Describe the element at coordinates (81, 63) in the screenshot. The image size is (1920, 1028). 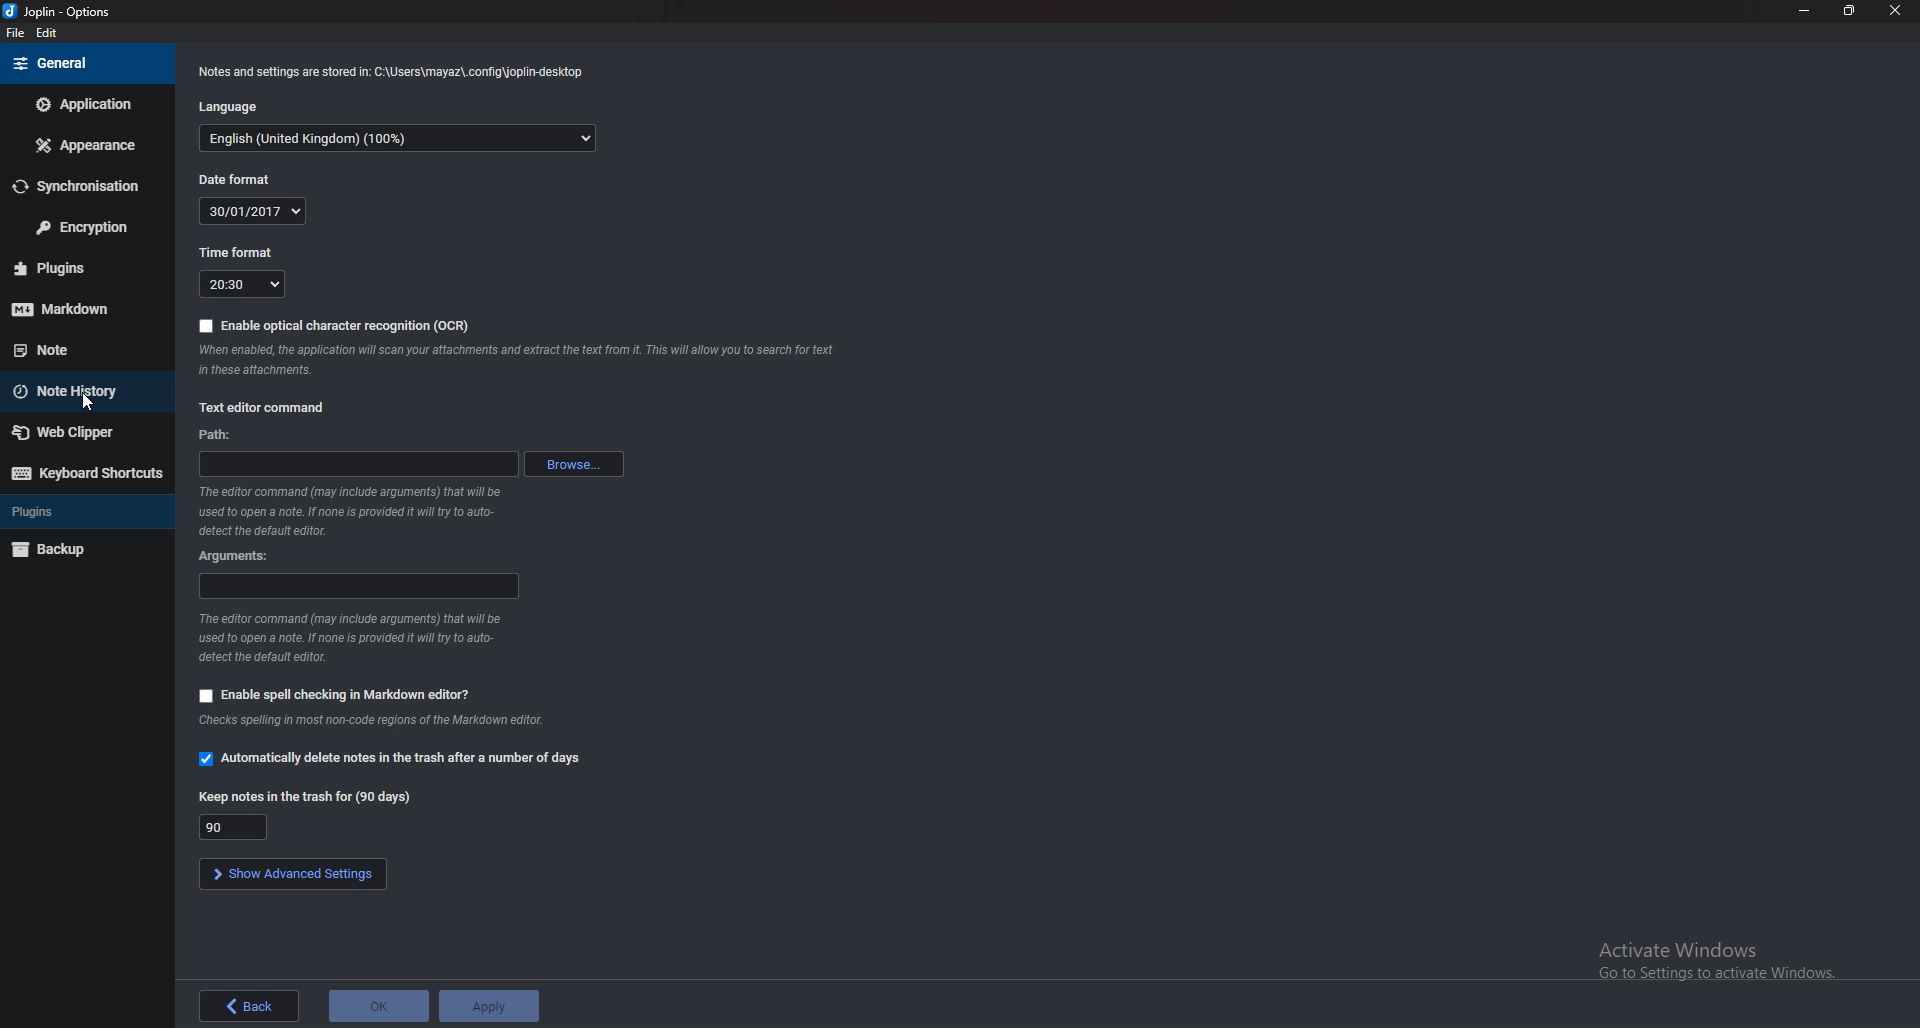
I see `General` at that location.